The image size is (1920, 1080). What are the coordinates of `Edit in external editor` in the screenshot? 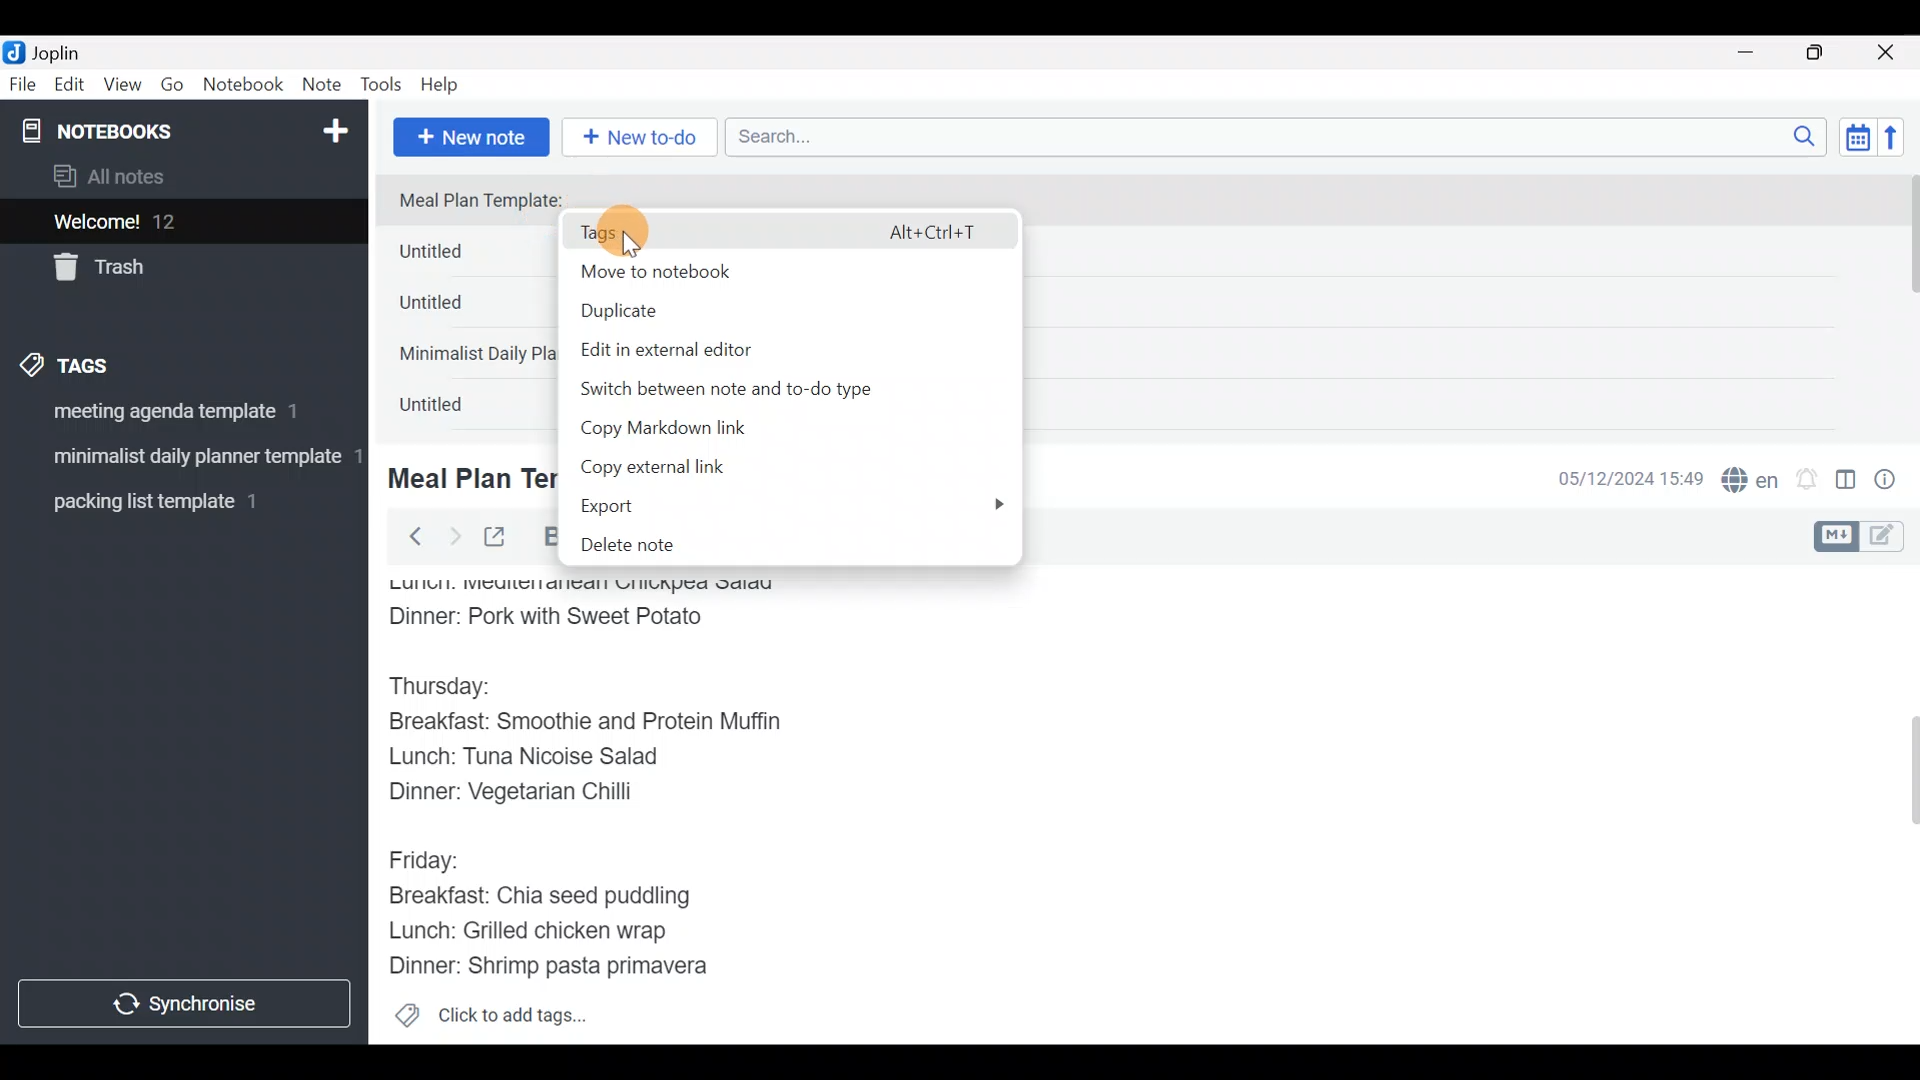 It's located at (706, 349).